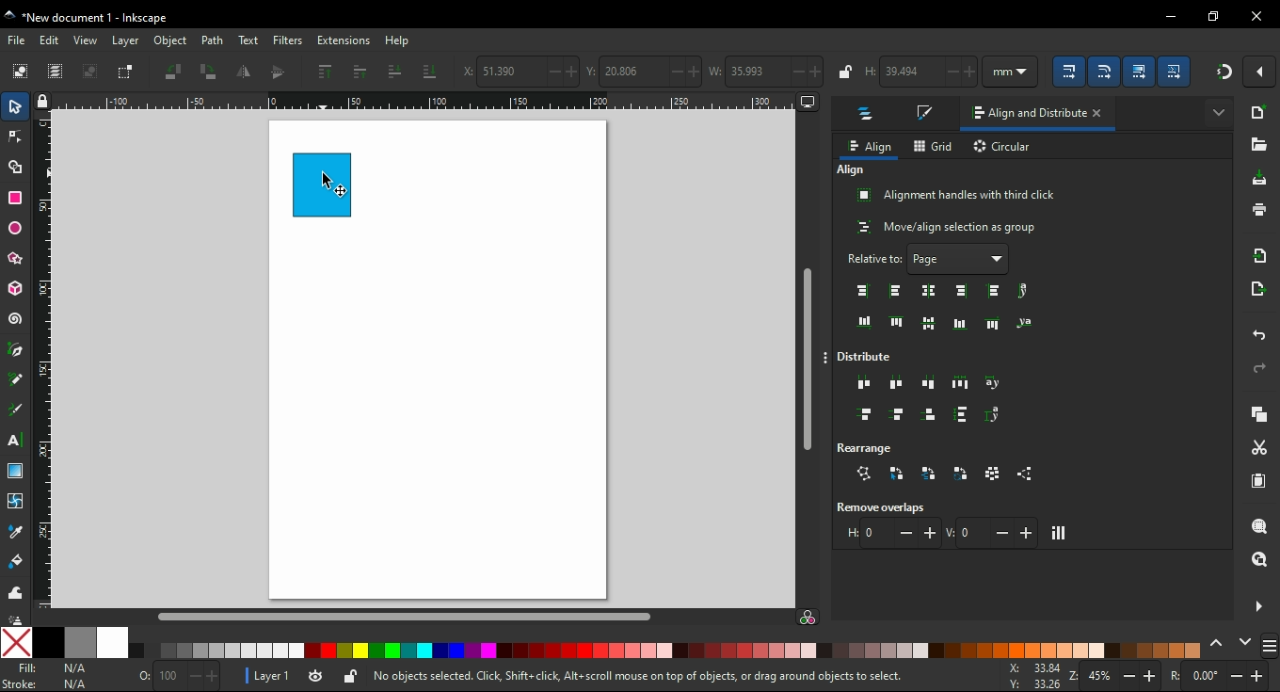 This screenshot has height=692, width=1280. Describe the element at coordinates (243, 73) in the screenshot. I see `object flip horizontal` at that location.